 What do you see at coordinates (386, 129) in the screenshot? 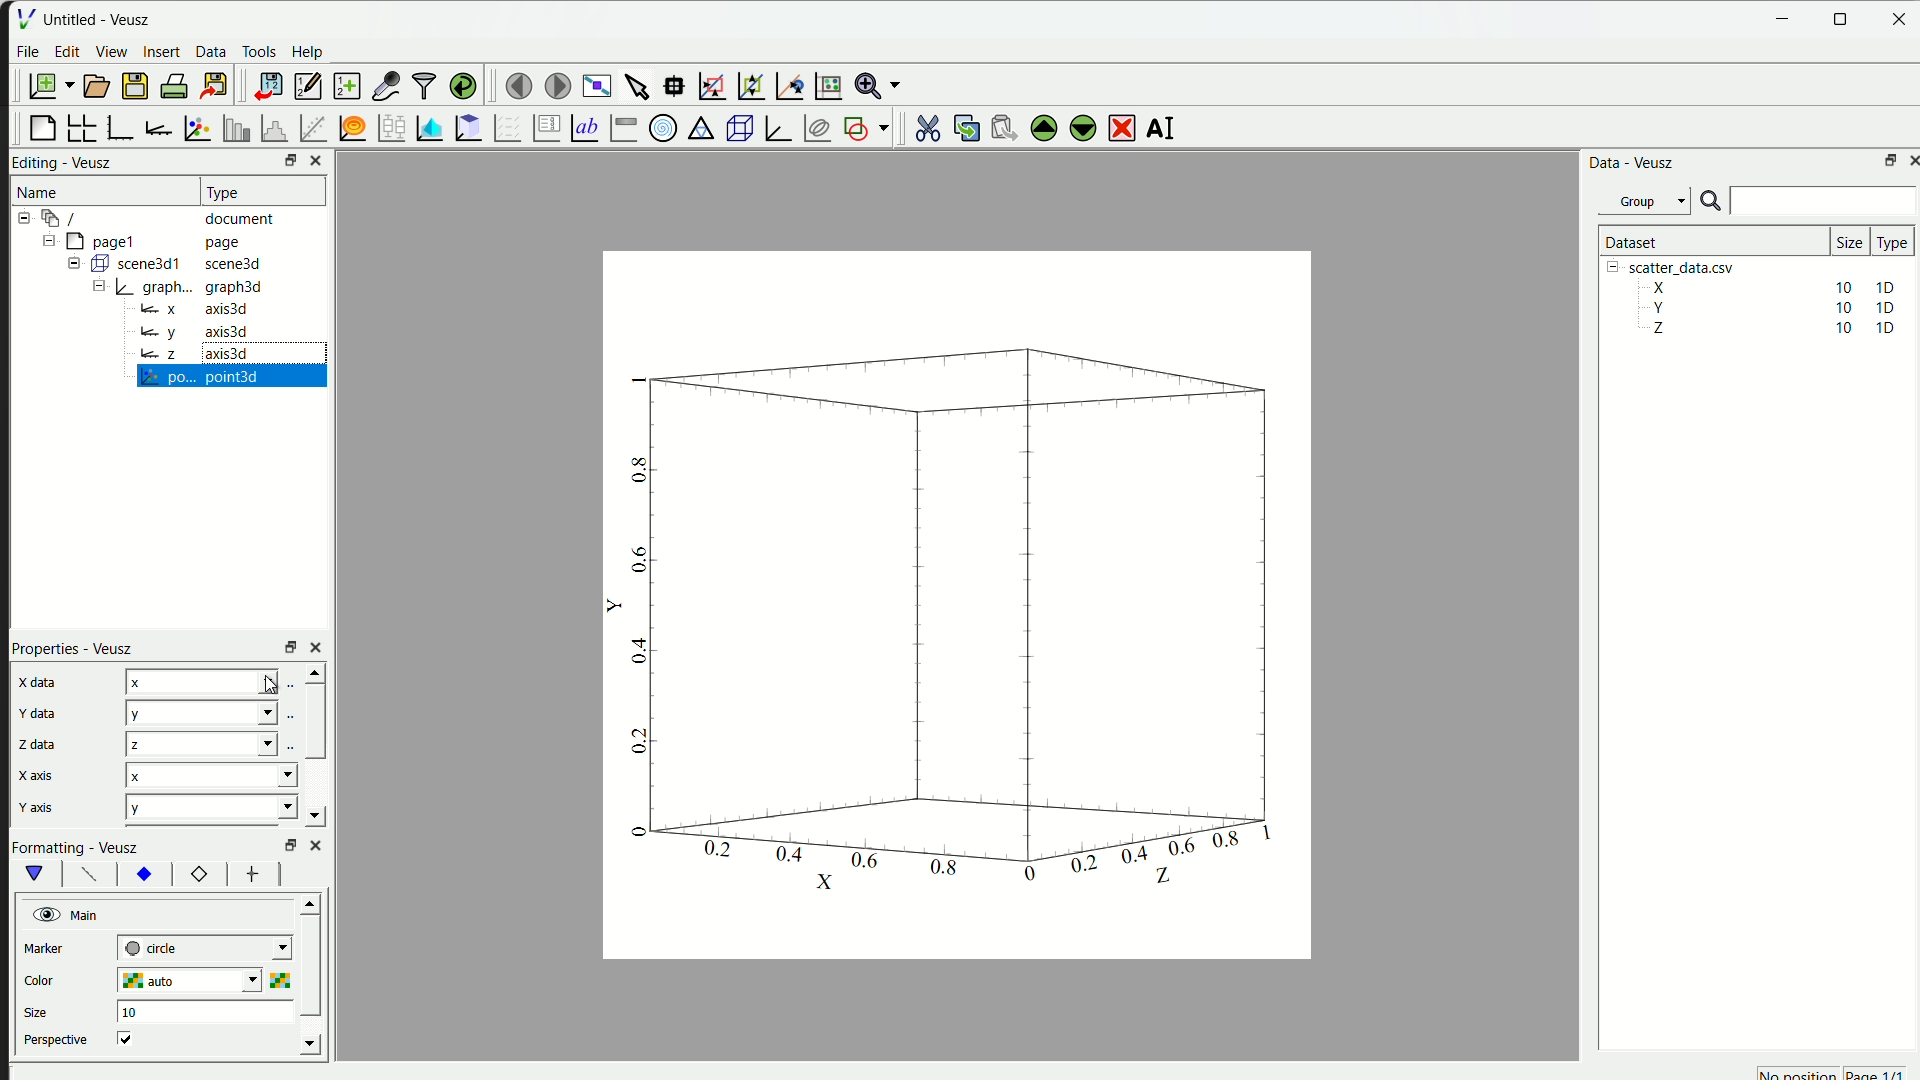
I see `plot box plots` at bounding box center [386, 129].